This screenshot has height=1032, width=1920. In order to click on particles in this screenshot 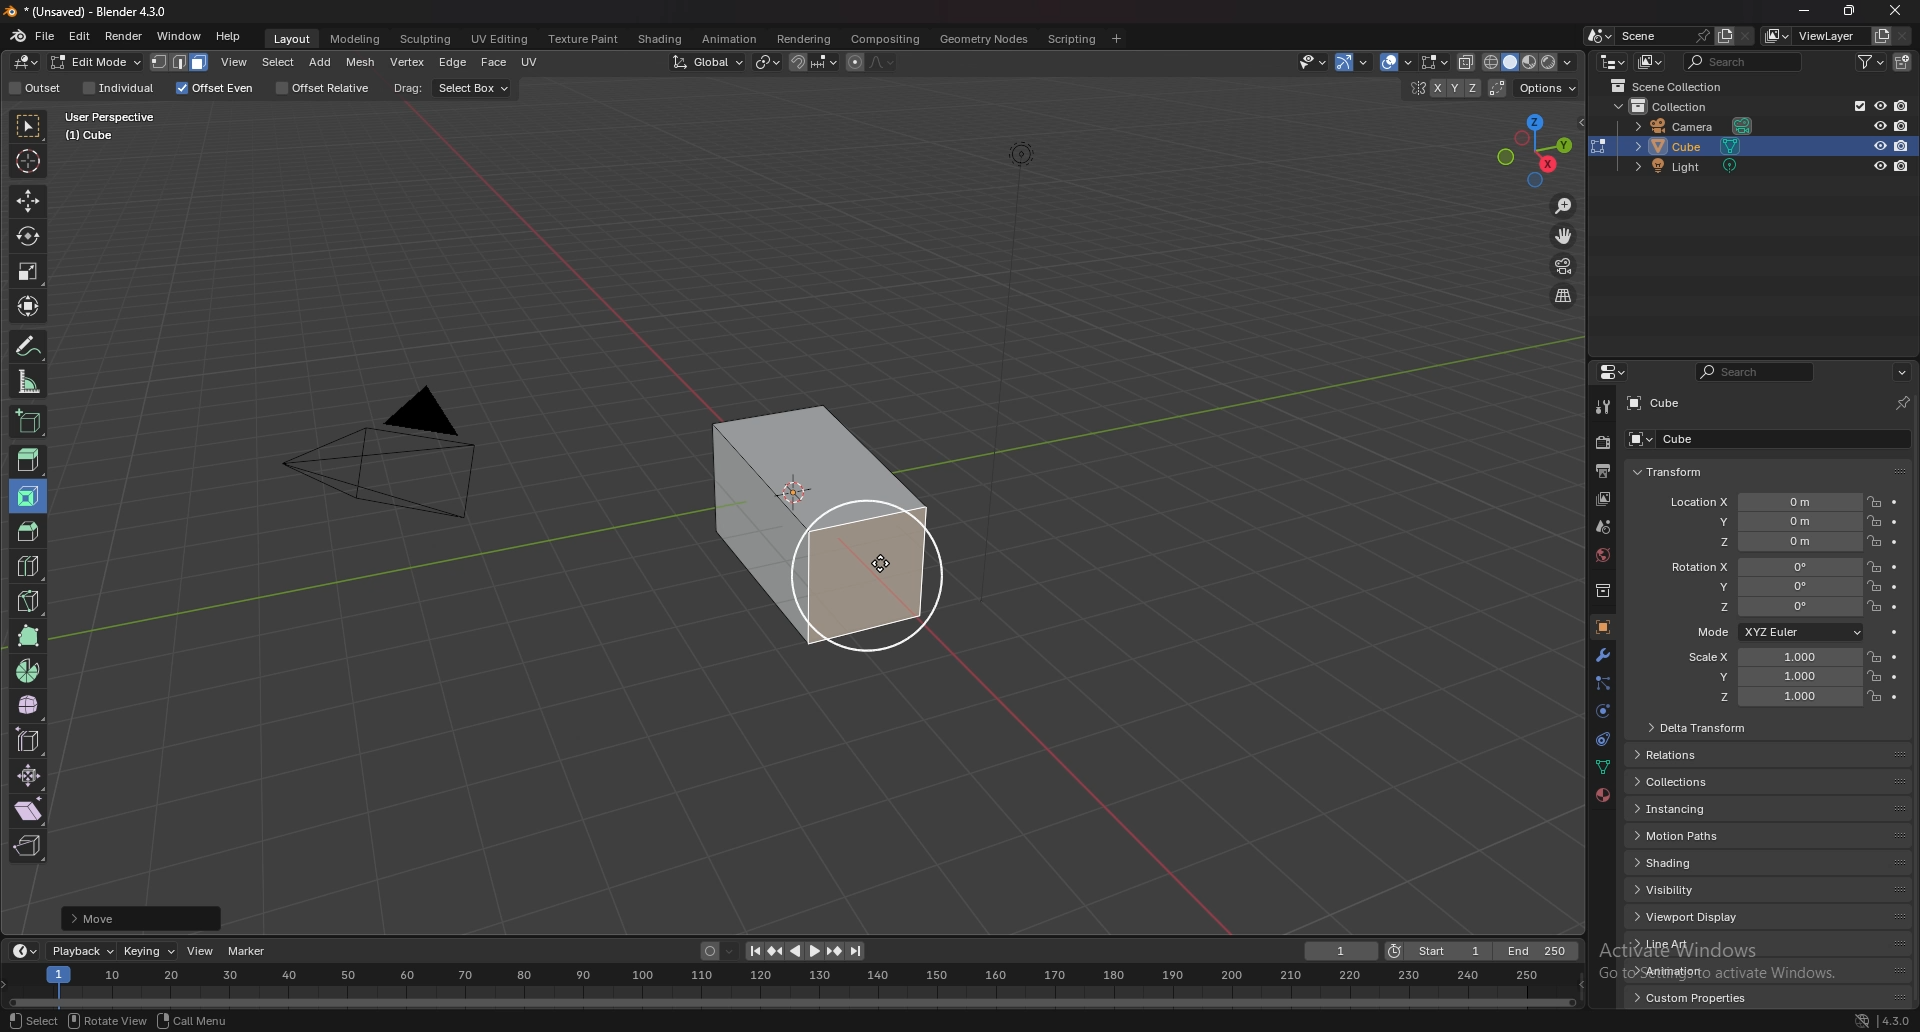, I will do `click(1601, 685)`.